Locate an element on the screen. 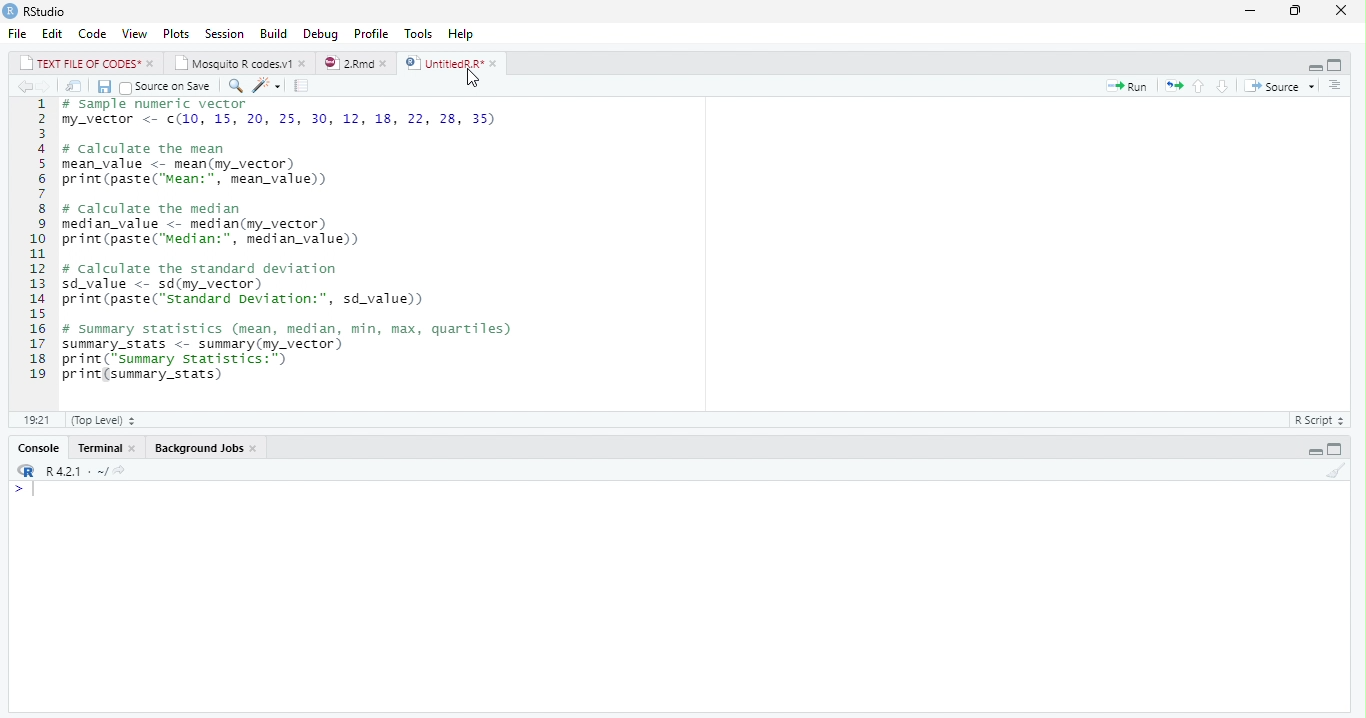 This screenshot has width=1366, height=718. plots is located at coordinates (177, 34).